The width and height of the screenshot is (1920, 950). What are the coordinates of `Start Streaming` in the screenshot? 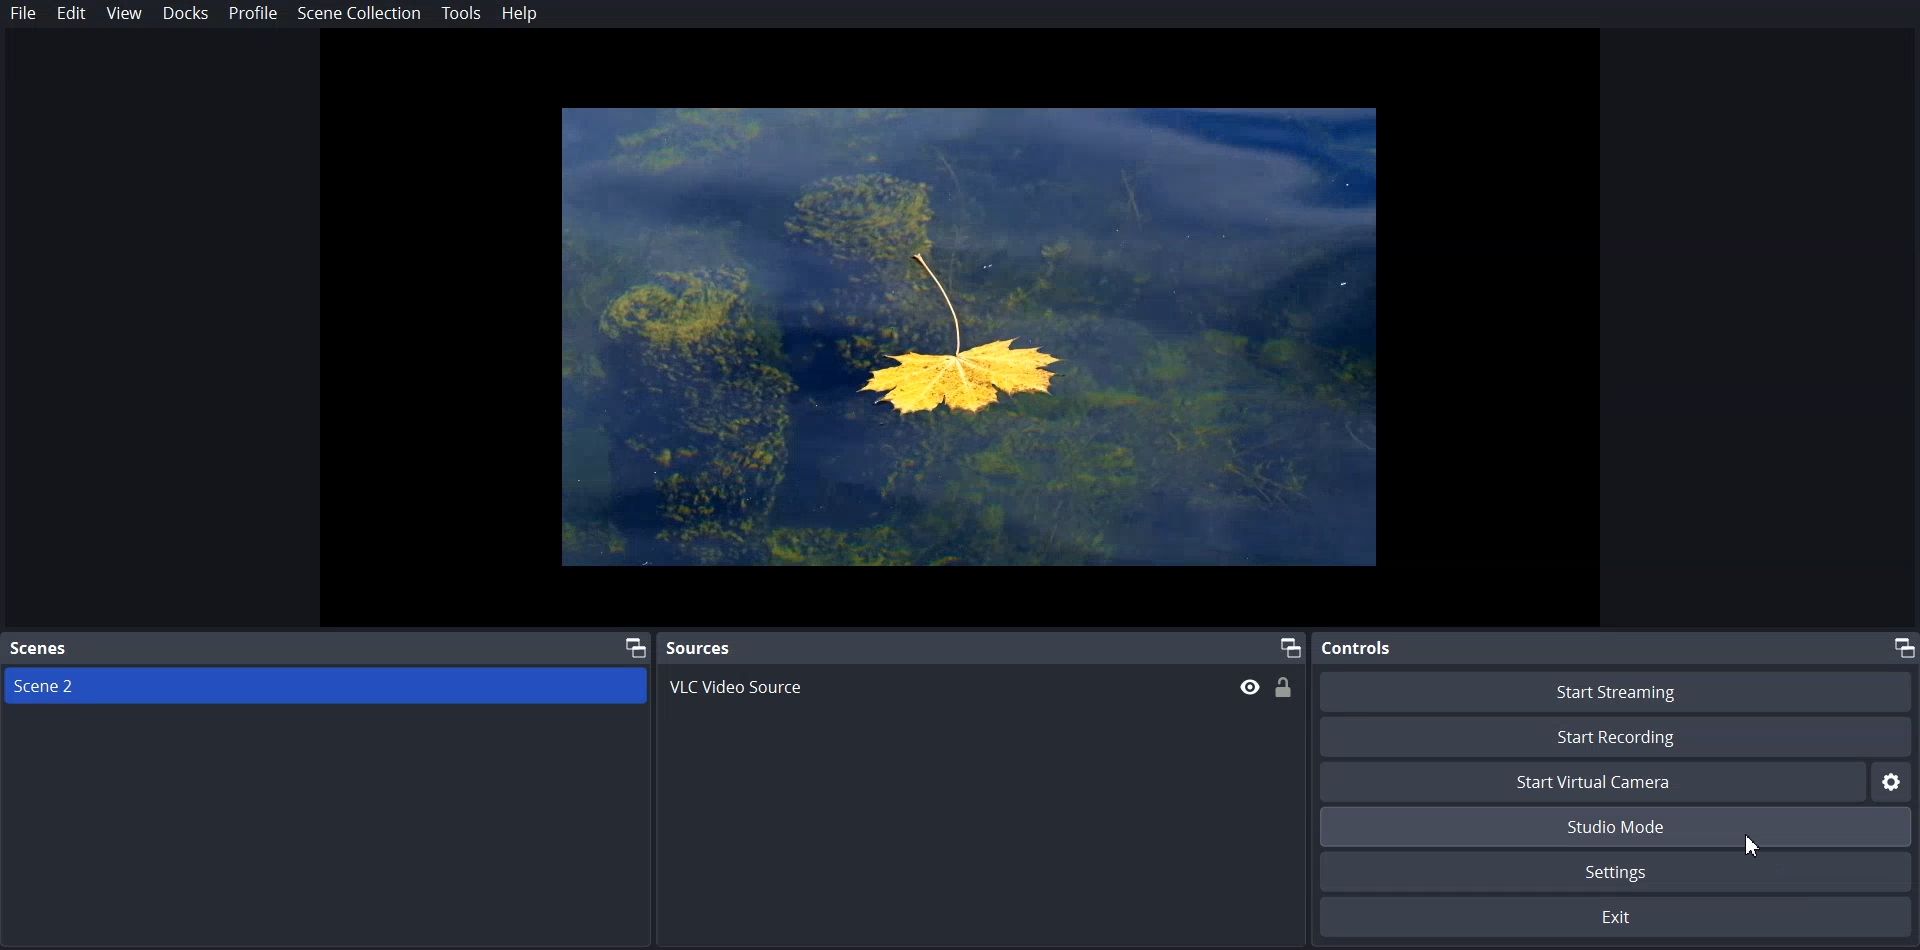 It's located at (1615, 692).